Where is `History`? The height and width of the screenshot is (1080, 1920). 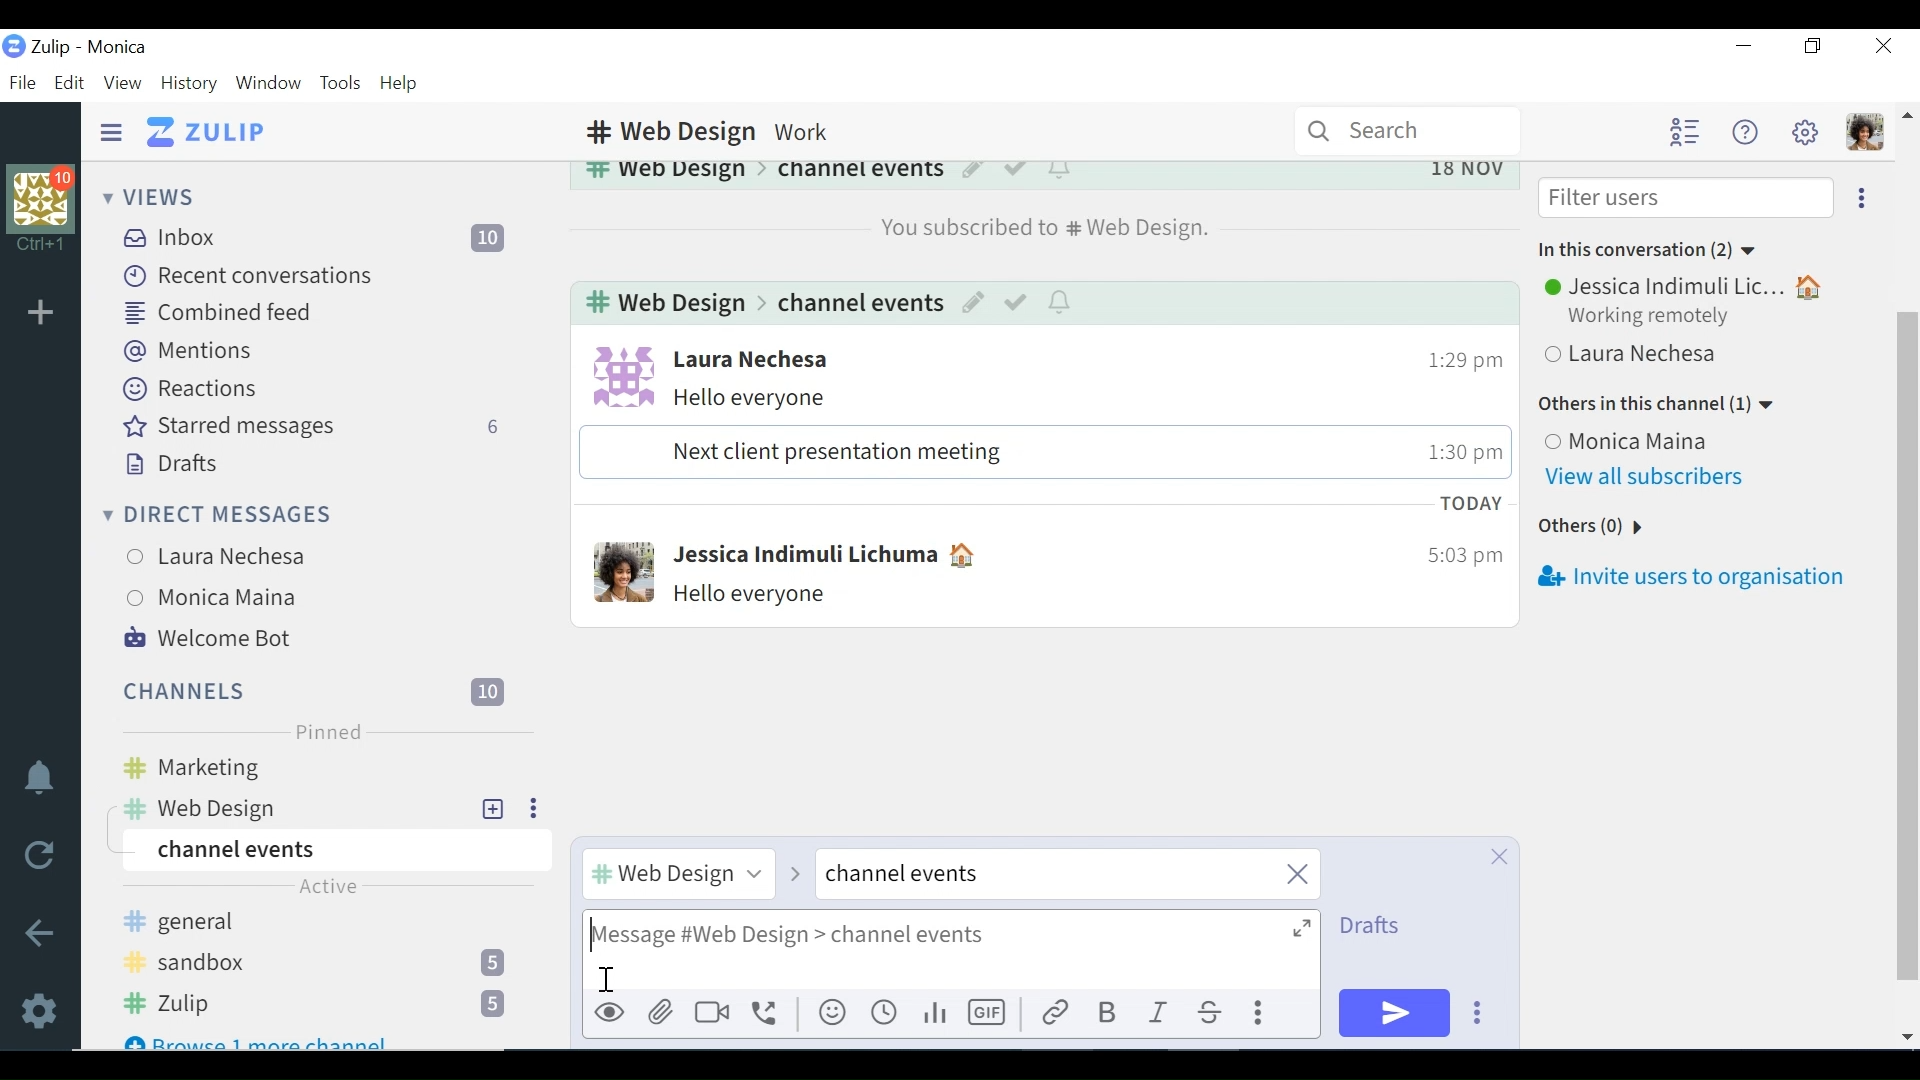 History is located at coordinates (188, 83).